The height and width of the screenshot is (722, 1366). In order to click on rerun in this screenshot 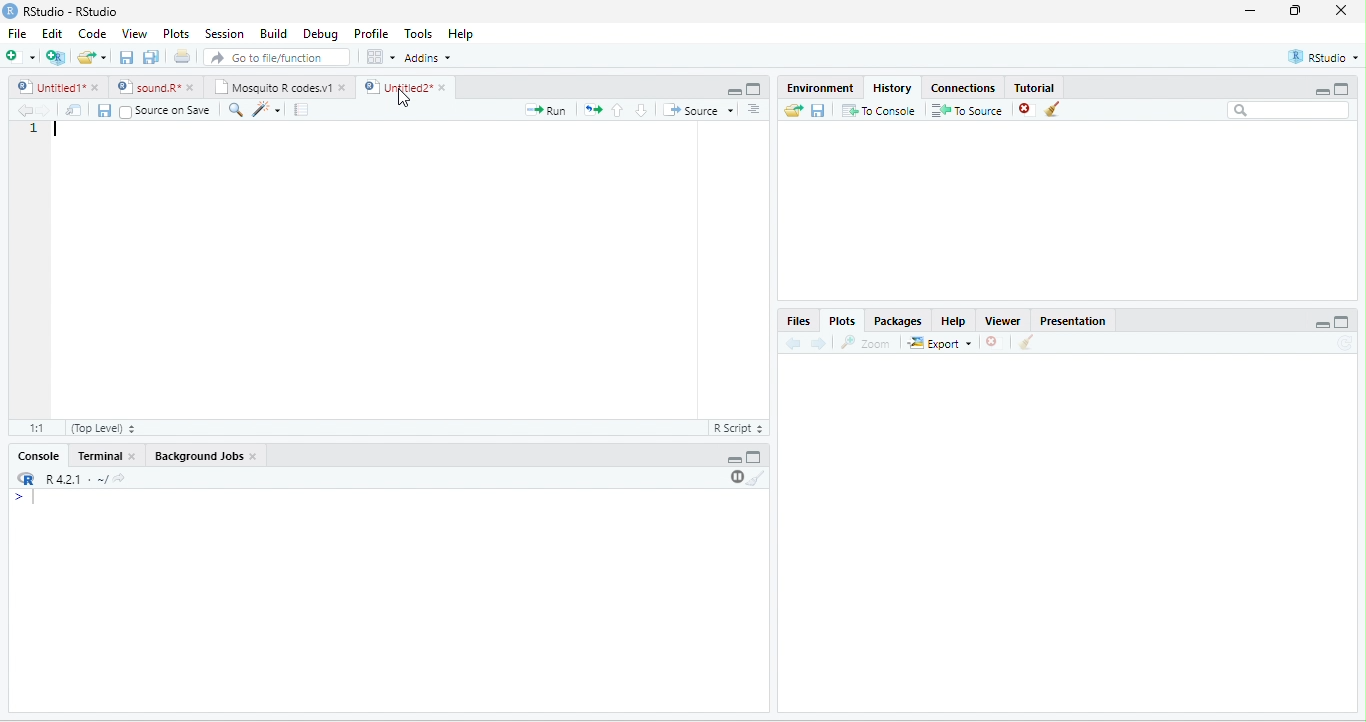, I will do `click(592, 110)`.